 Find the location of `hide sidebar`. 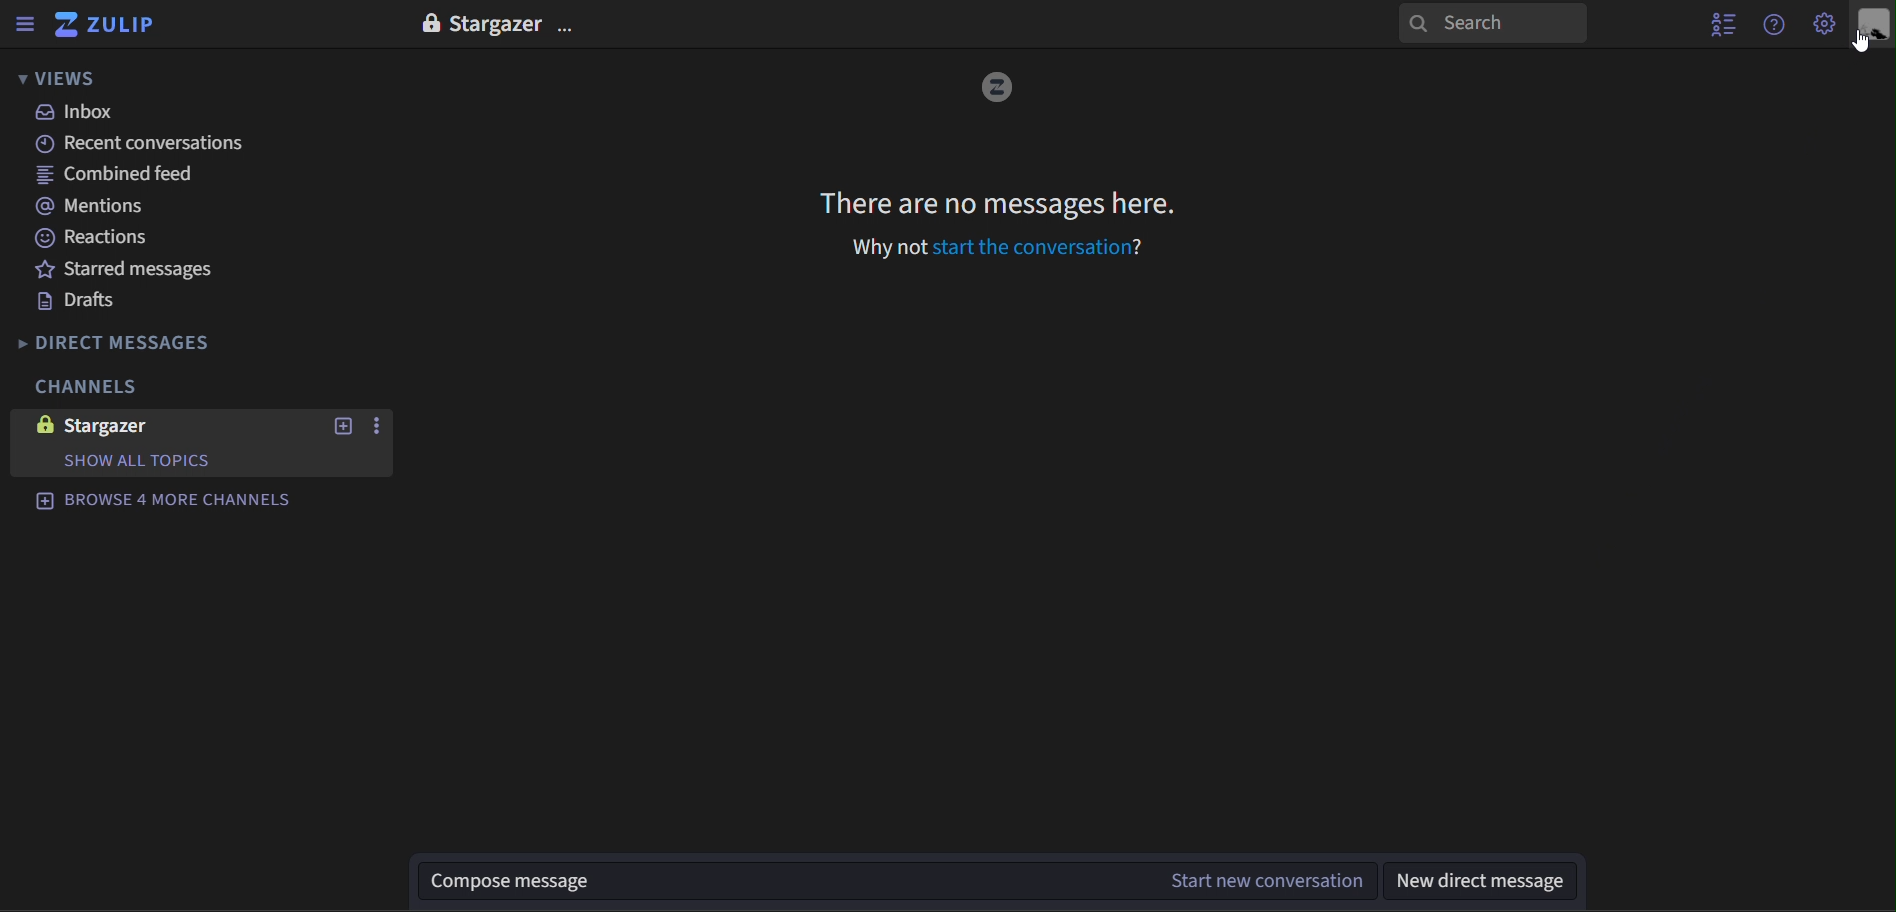

hide sidebar is located at coordinates (23, 23).